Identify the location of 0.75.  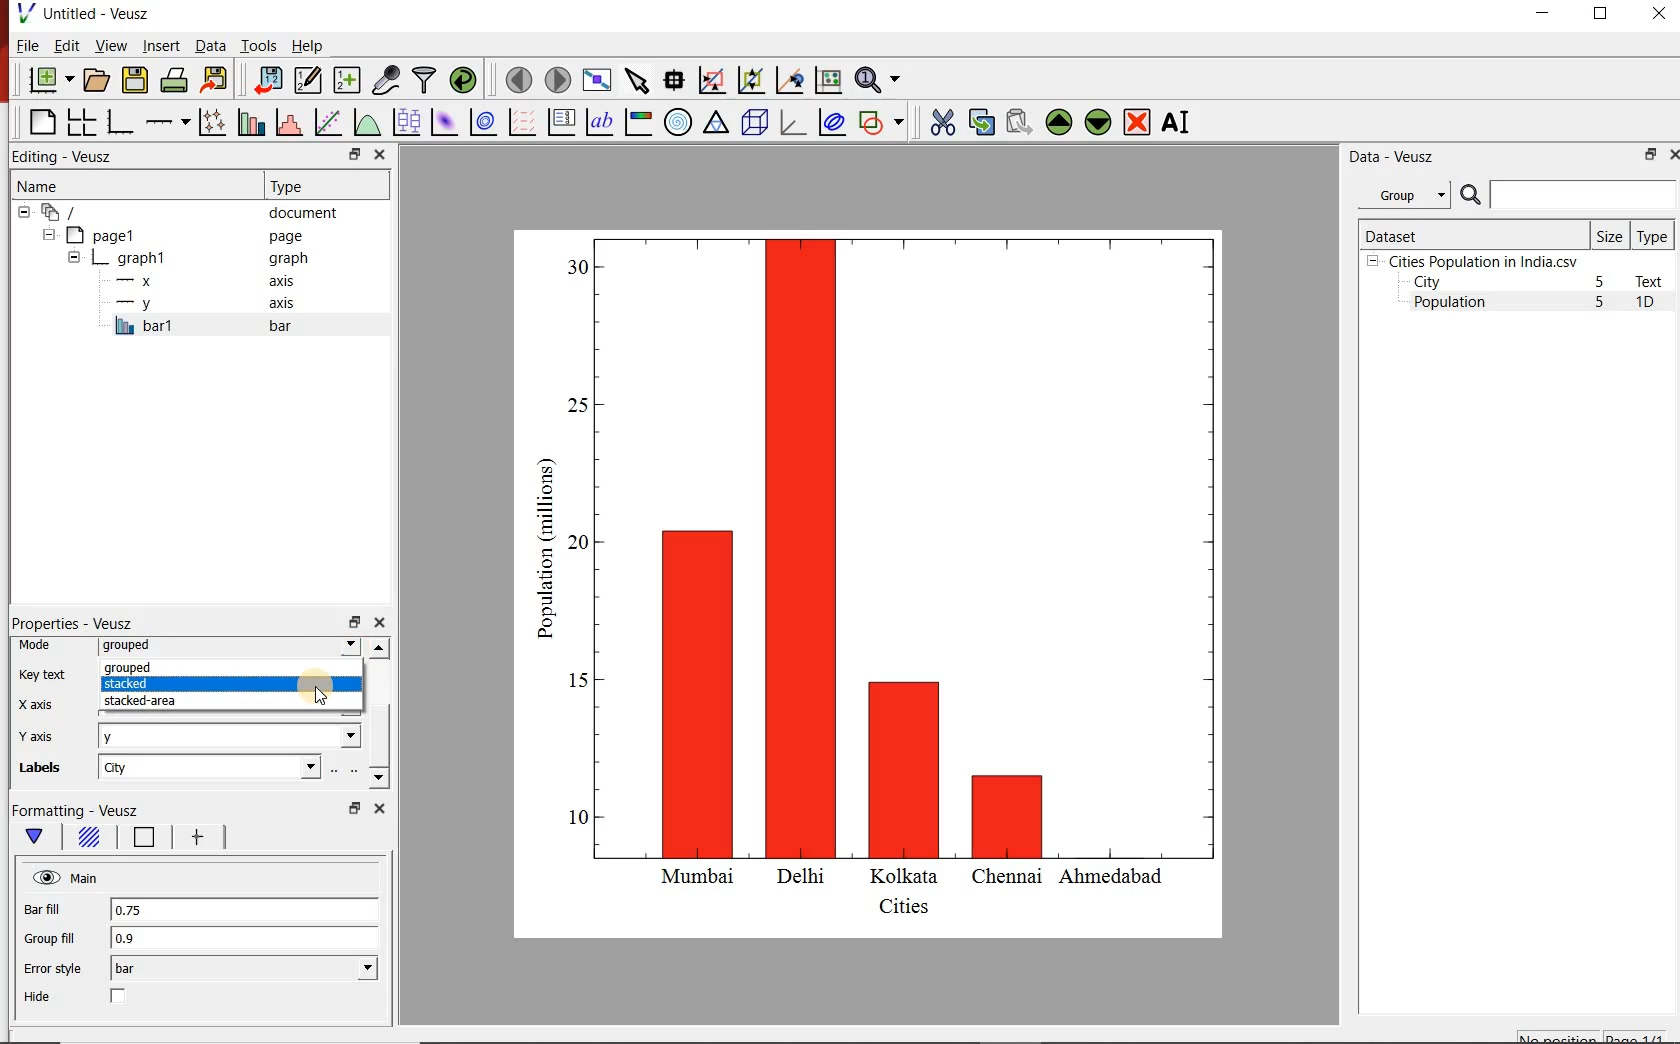
(243, 911).